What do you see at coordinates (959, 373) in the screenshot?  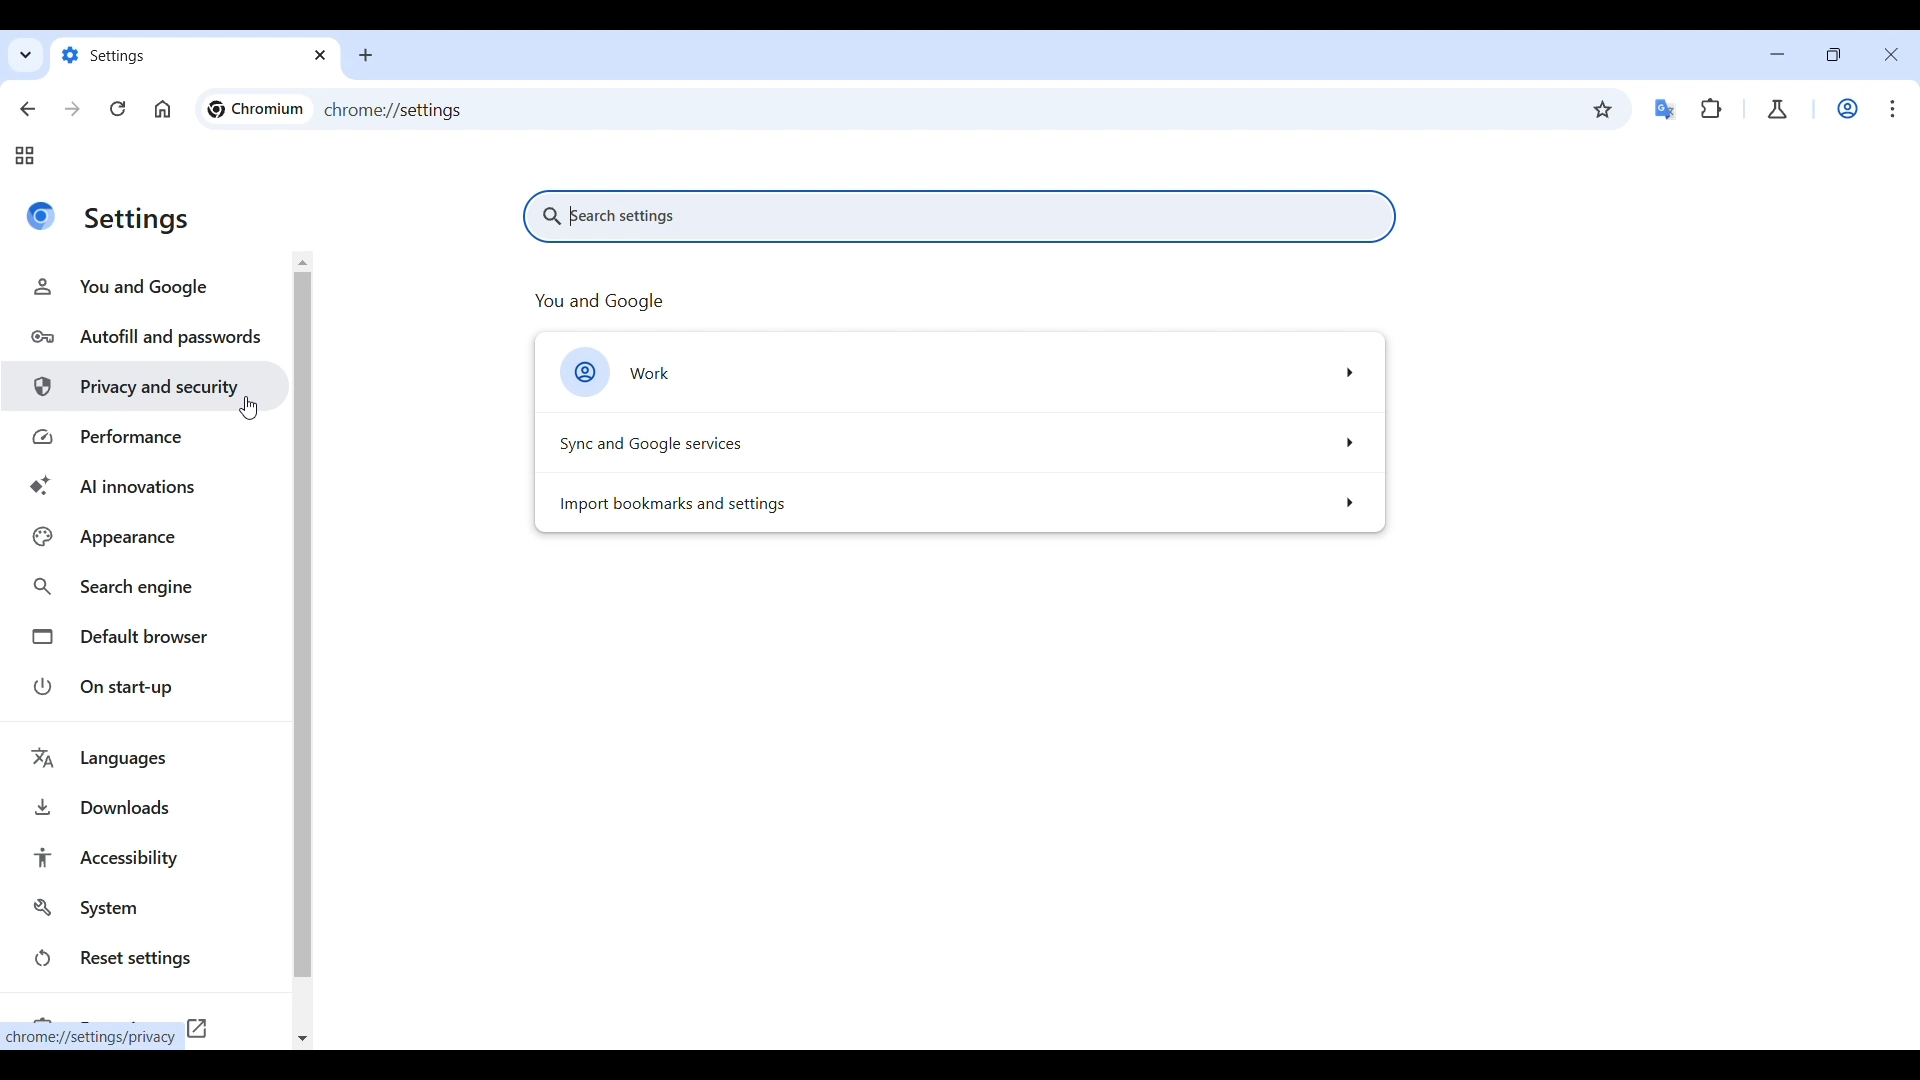 I see `Work ` at bounding box center [959, 373].